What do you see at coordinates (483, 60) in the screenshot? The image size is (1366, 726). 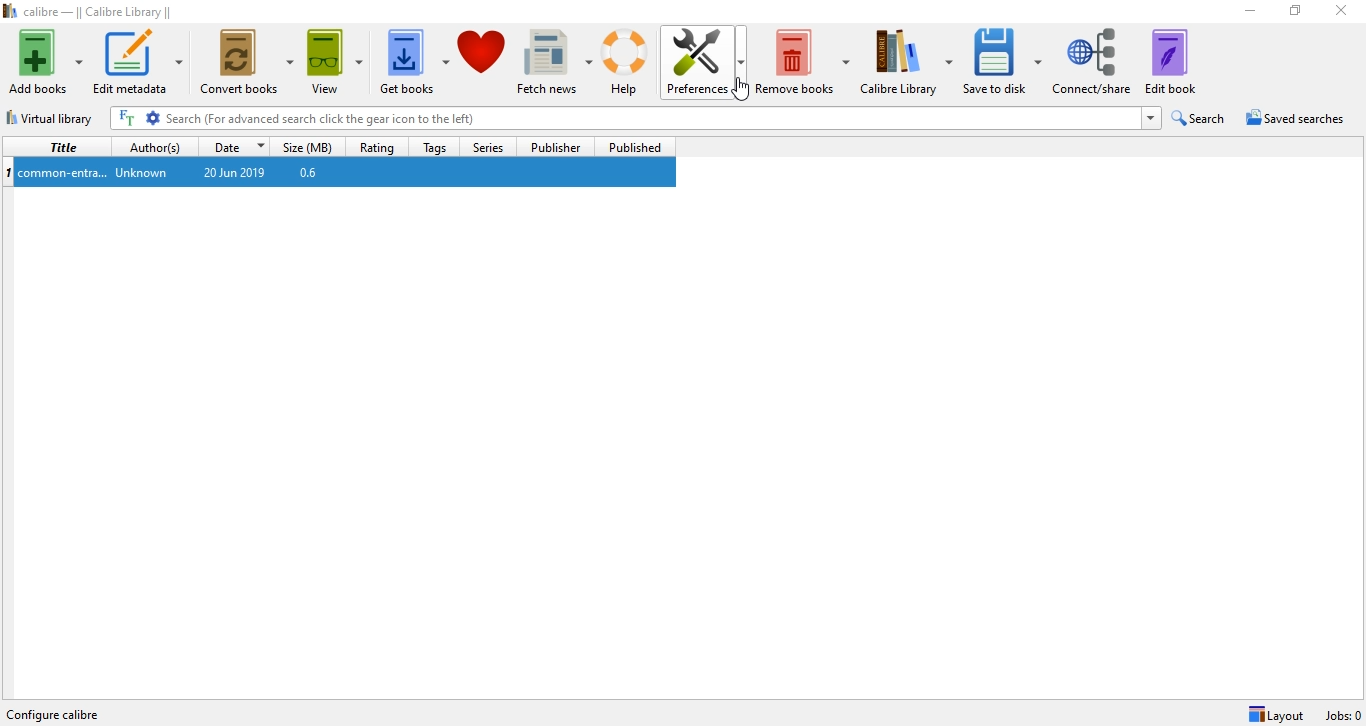 I see `Donate to calibre` at bounding box center [483, 60].